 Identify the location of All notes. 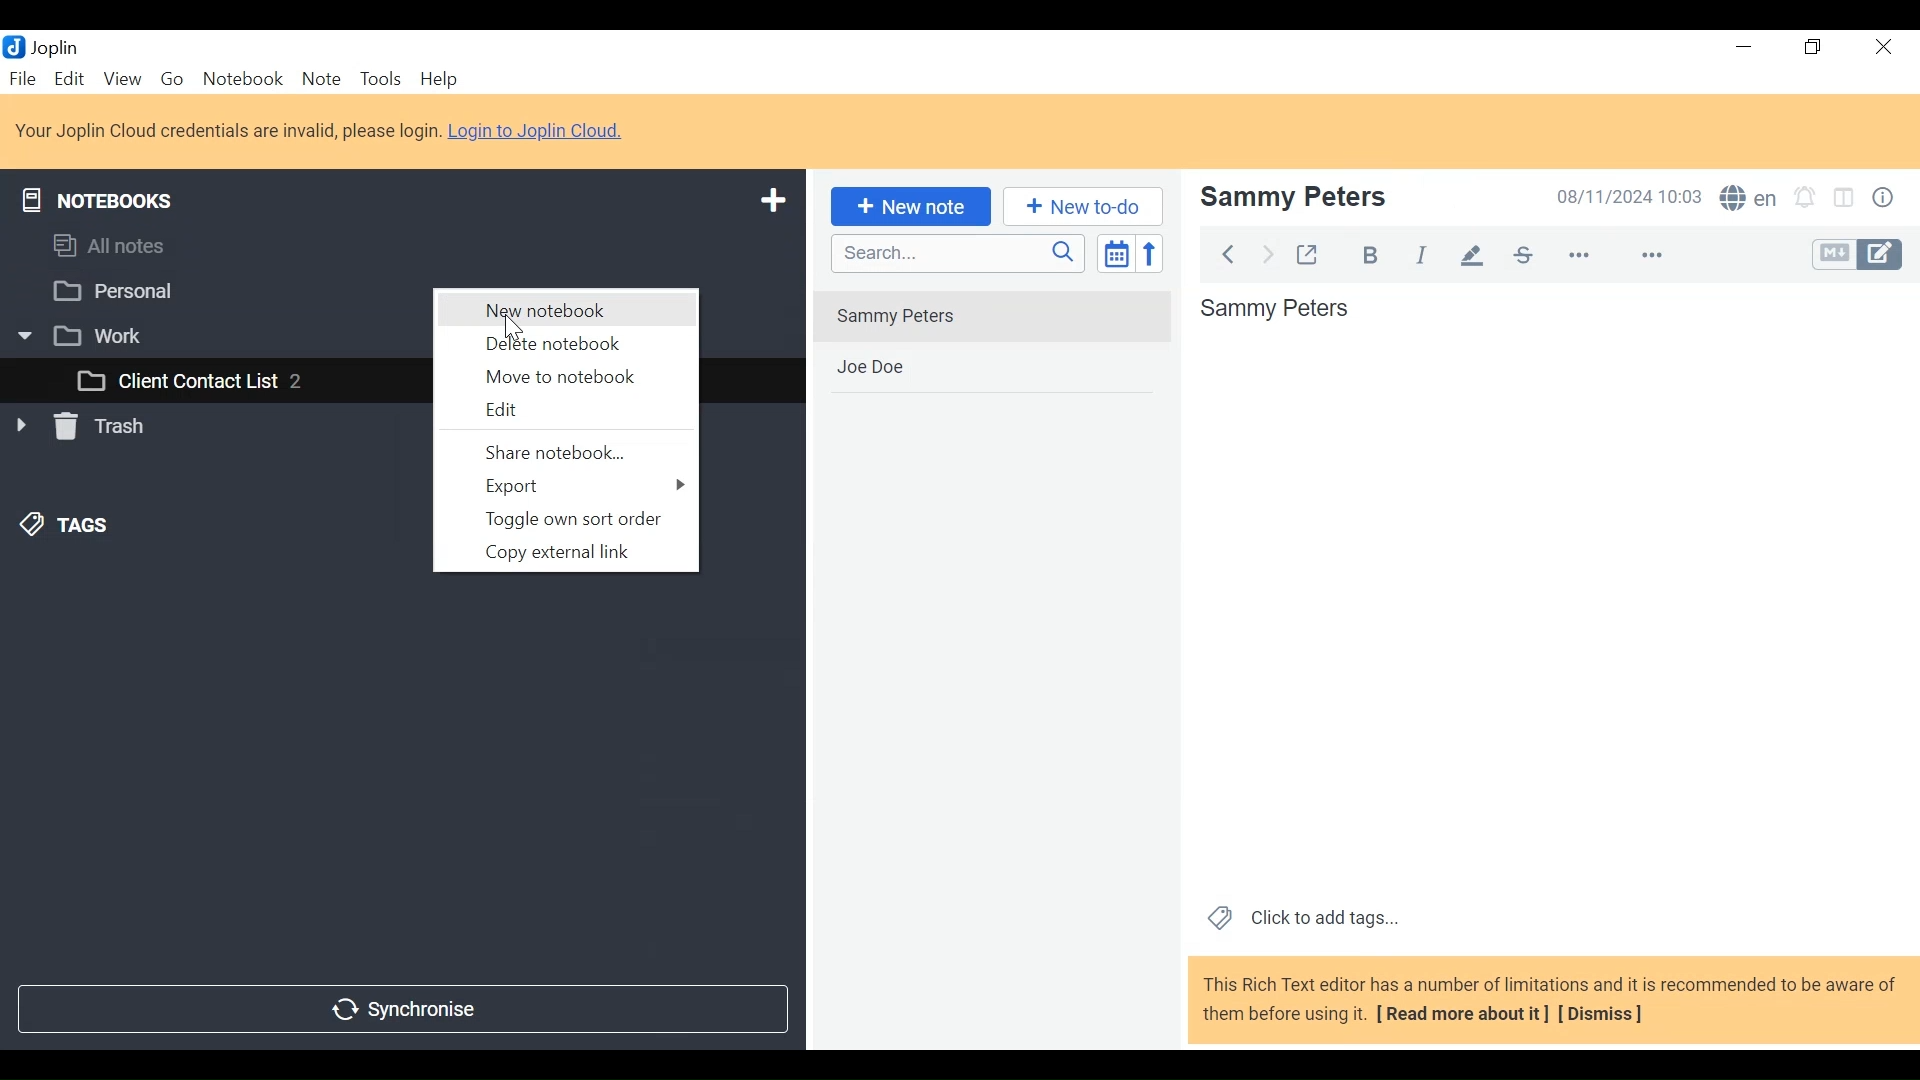
(115, 246).